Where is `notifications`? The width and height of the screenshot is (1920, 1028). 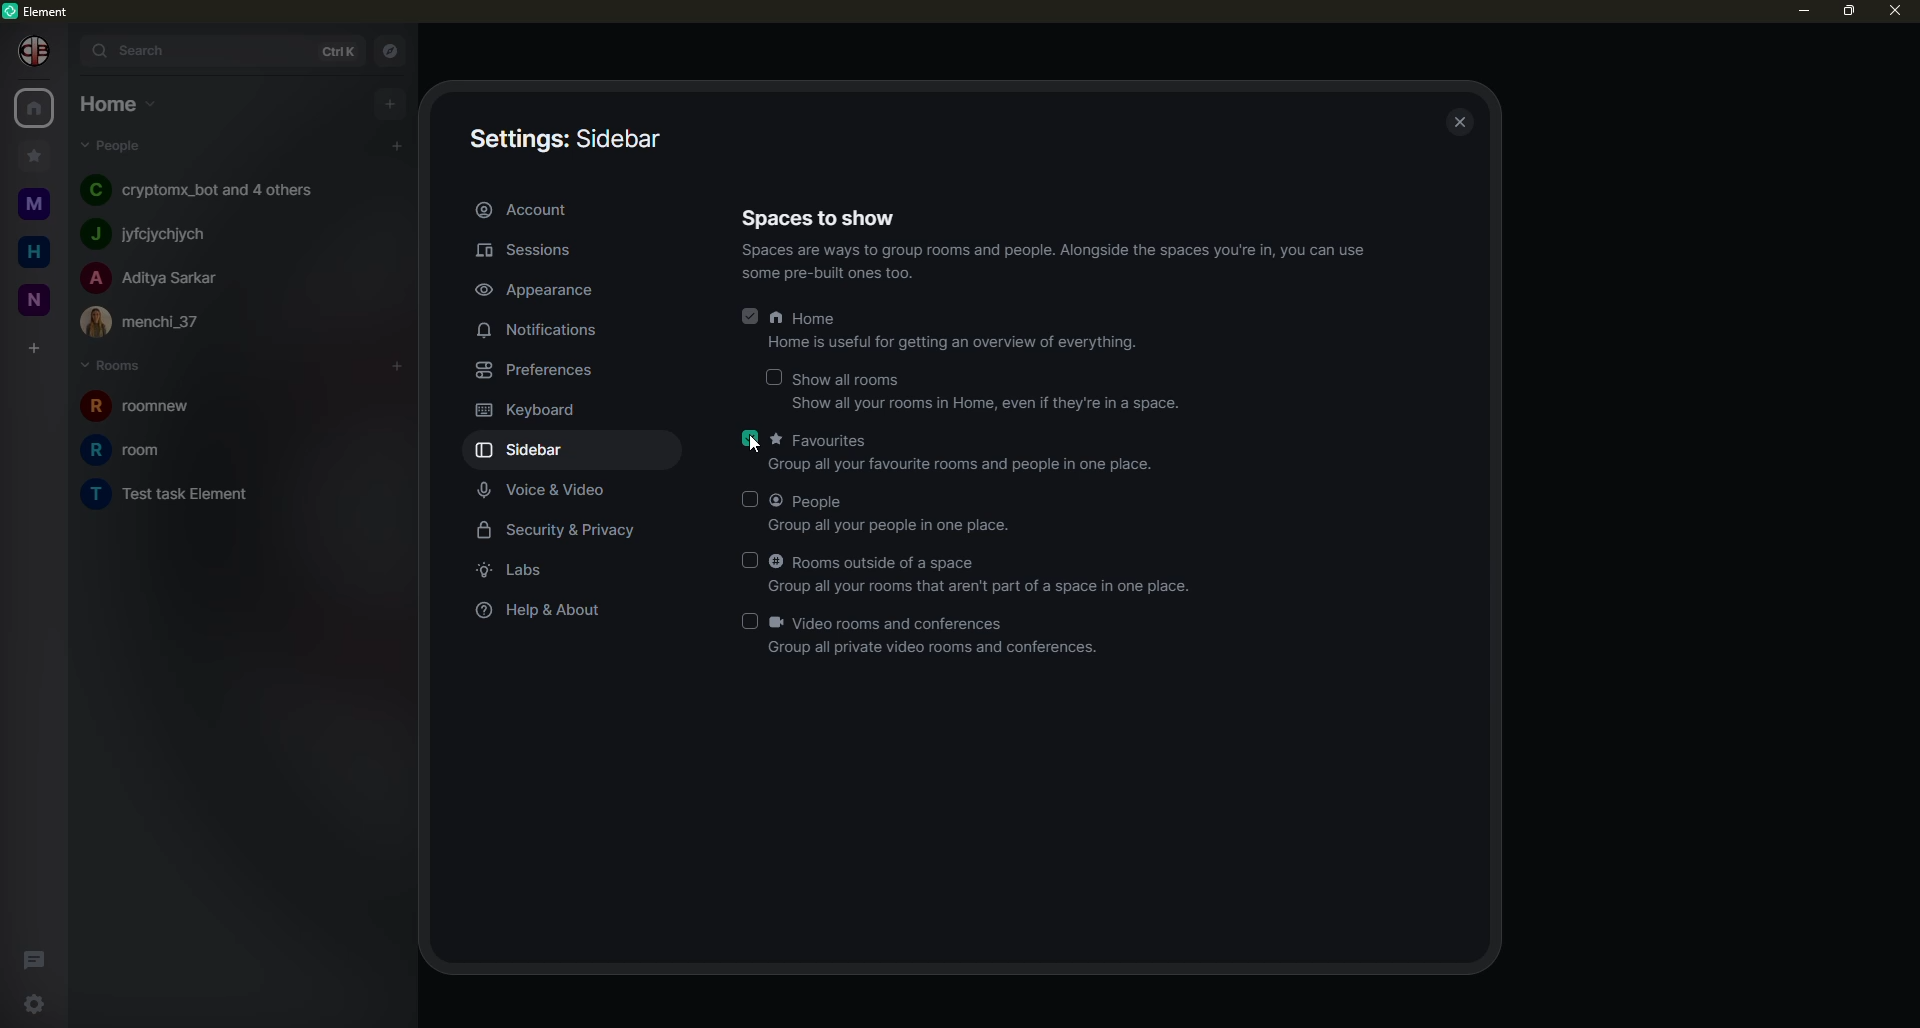
notifications is located at coordinates (546, 330).